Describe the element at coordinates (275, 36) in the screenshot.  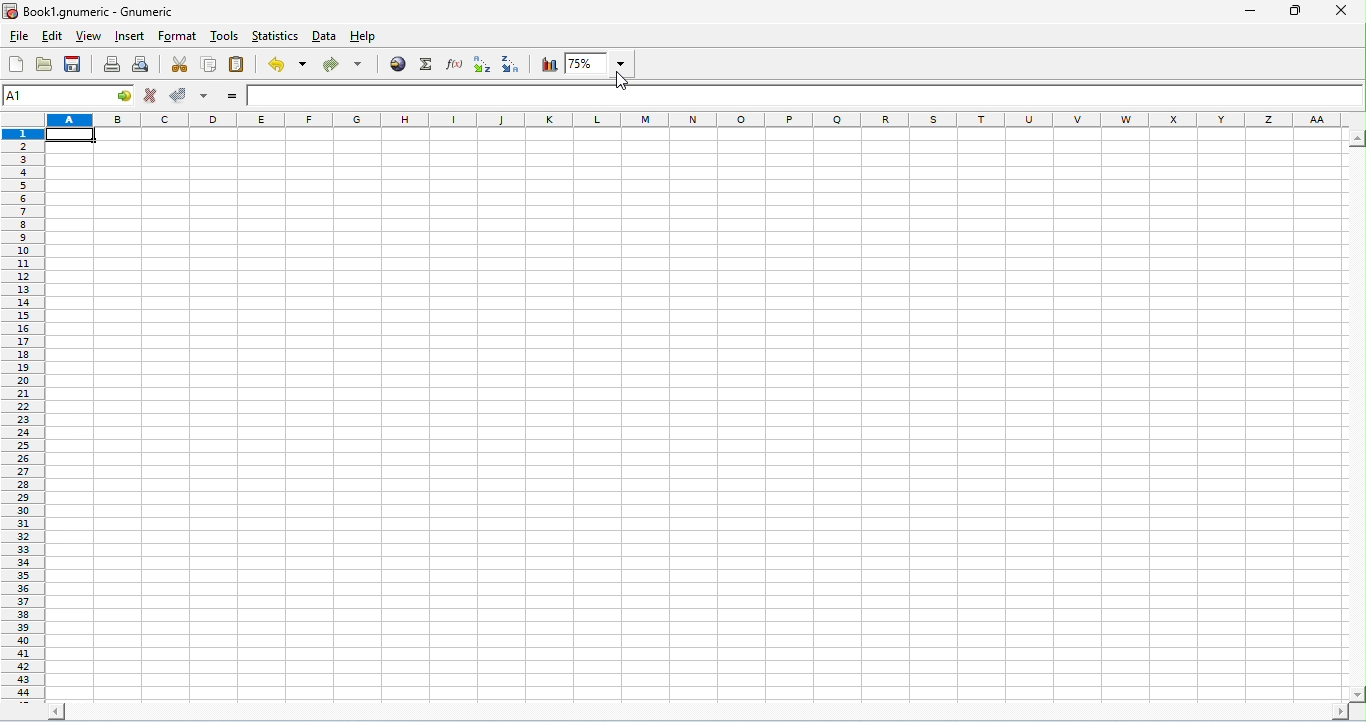
I see `statistics` at that location.